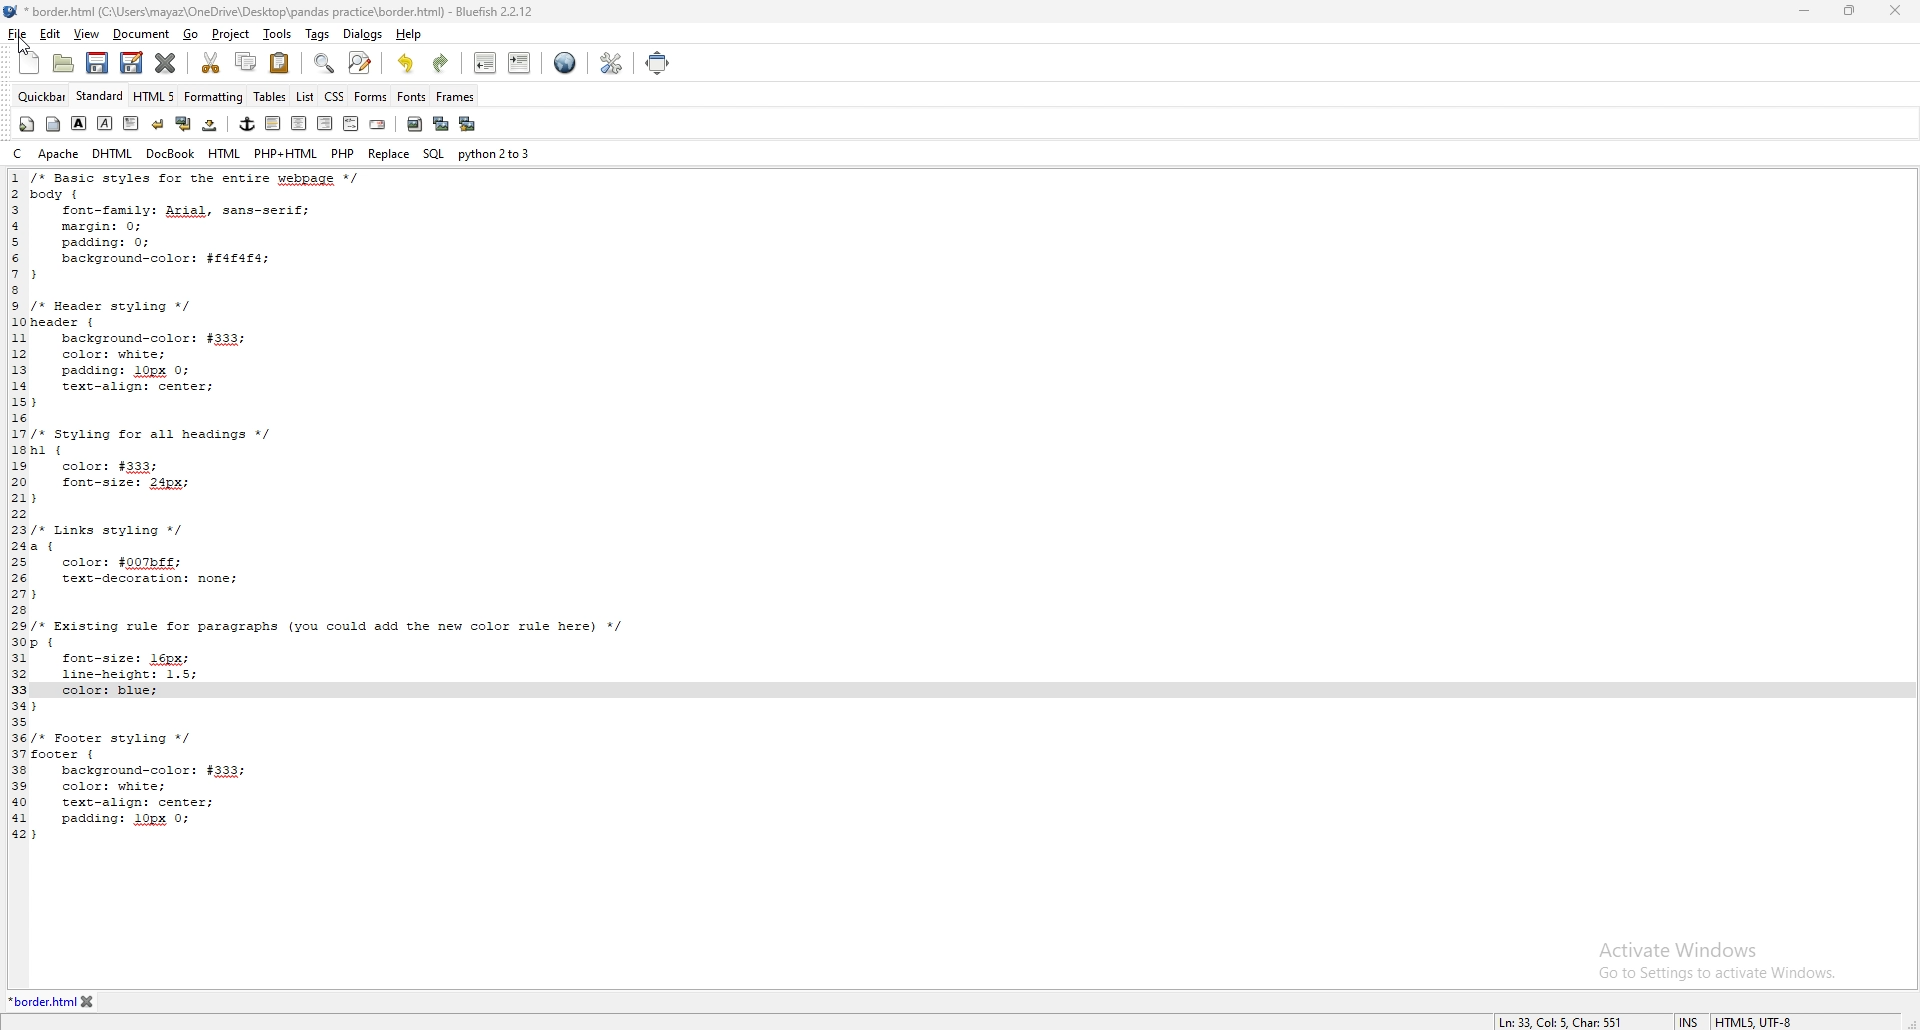 The height and width of the screenshot is (1030, 1920). What do you see at coordinates (1805, 13) in the screenshot?
I see `minimize` at bounding box center [1805, 13].